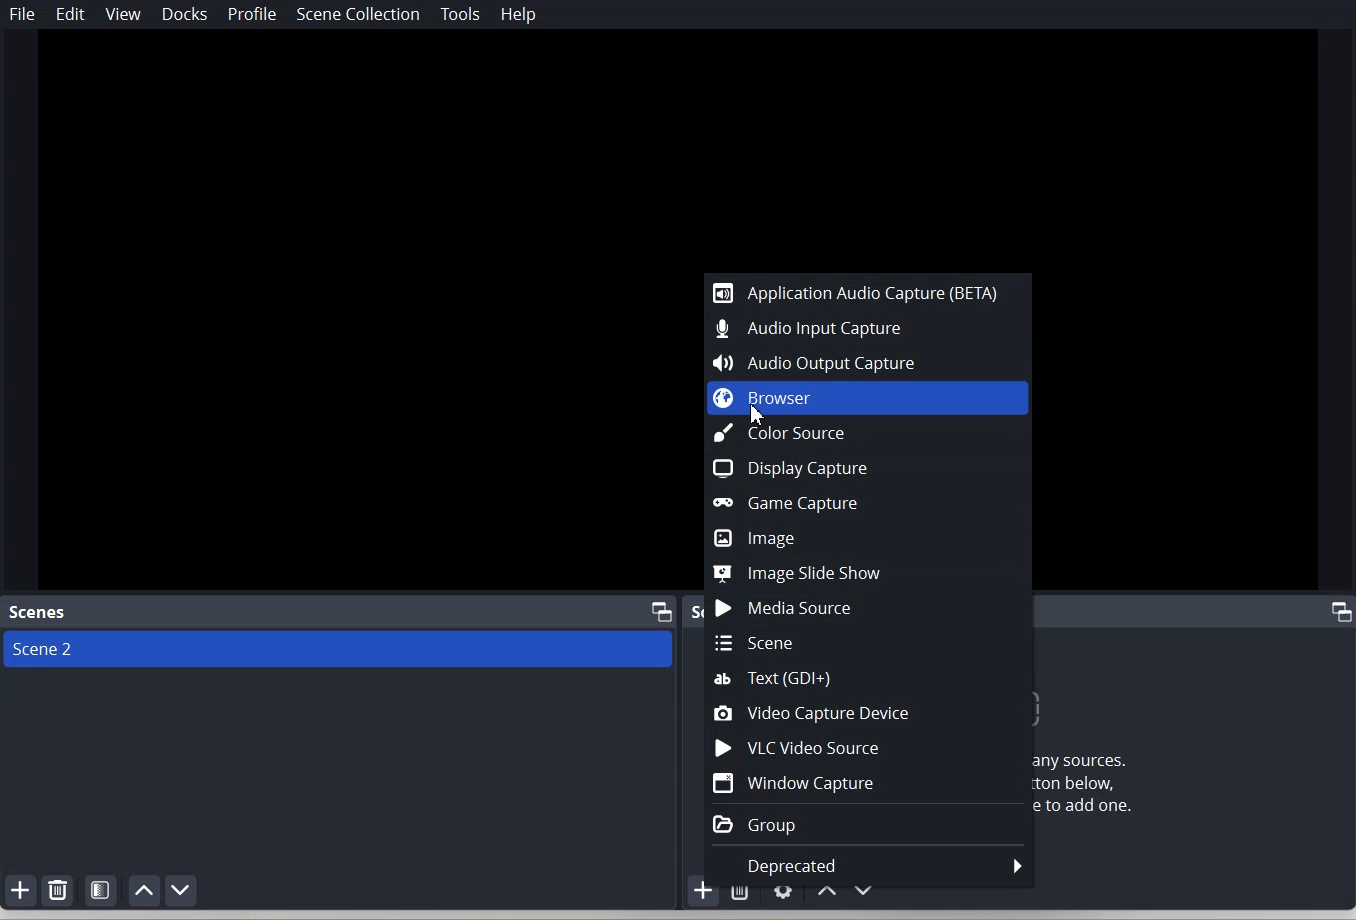 This screenshot has width=1356, height=920. Describe the element at coordinates (868, 330) in the screenshot. I see `Audio Input Capture` at that location.